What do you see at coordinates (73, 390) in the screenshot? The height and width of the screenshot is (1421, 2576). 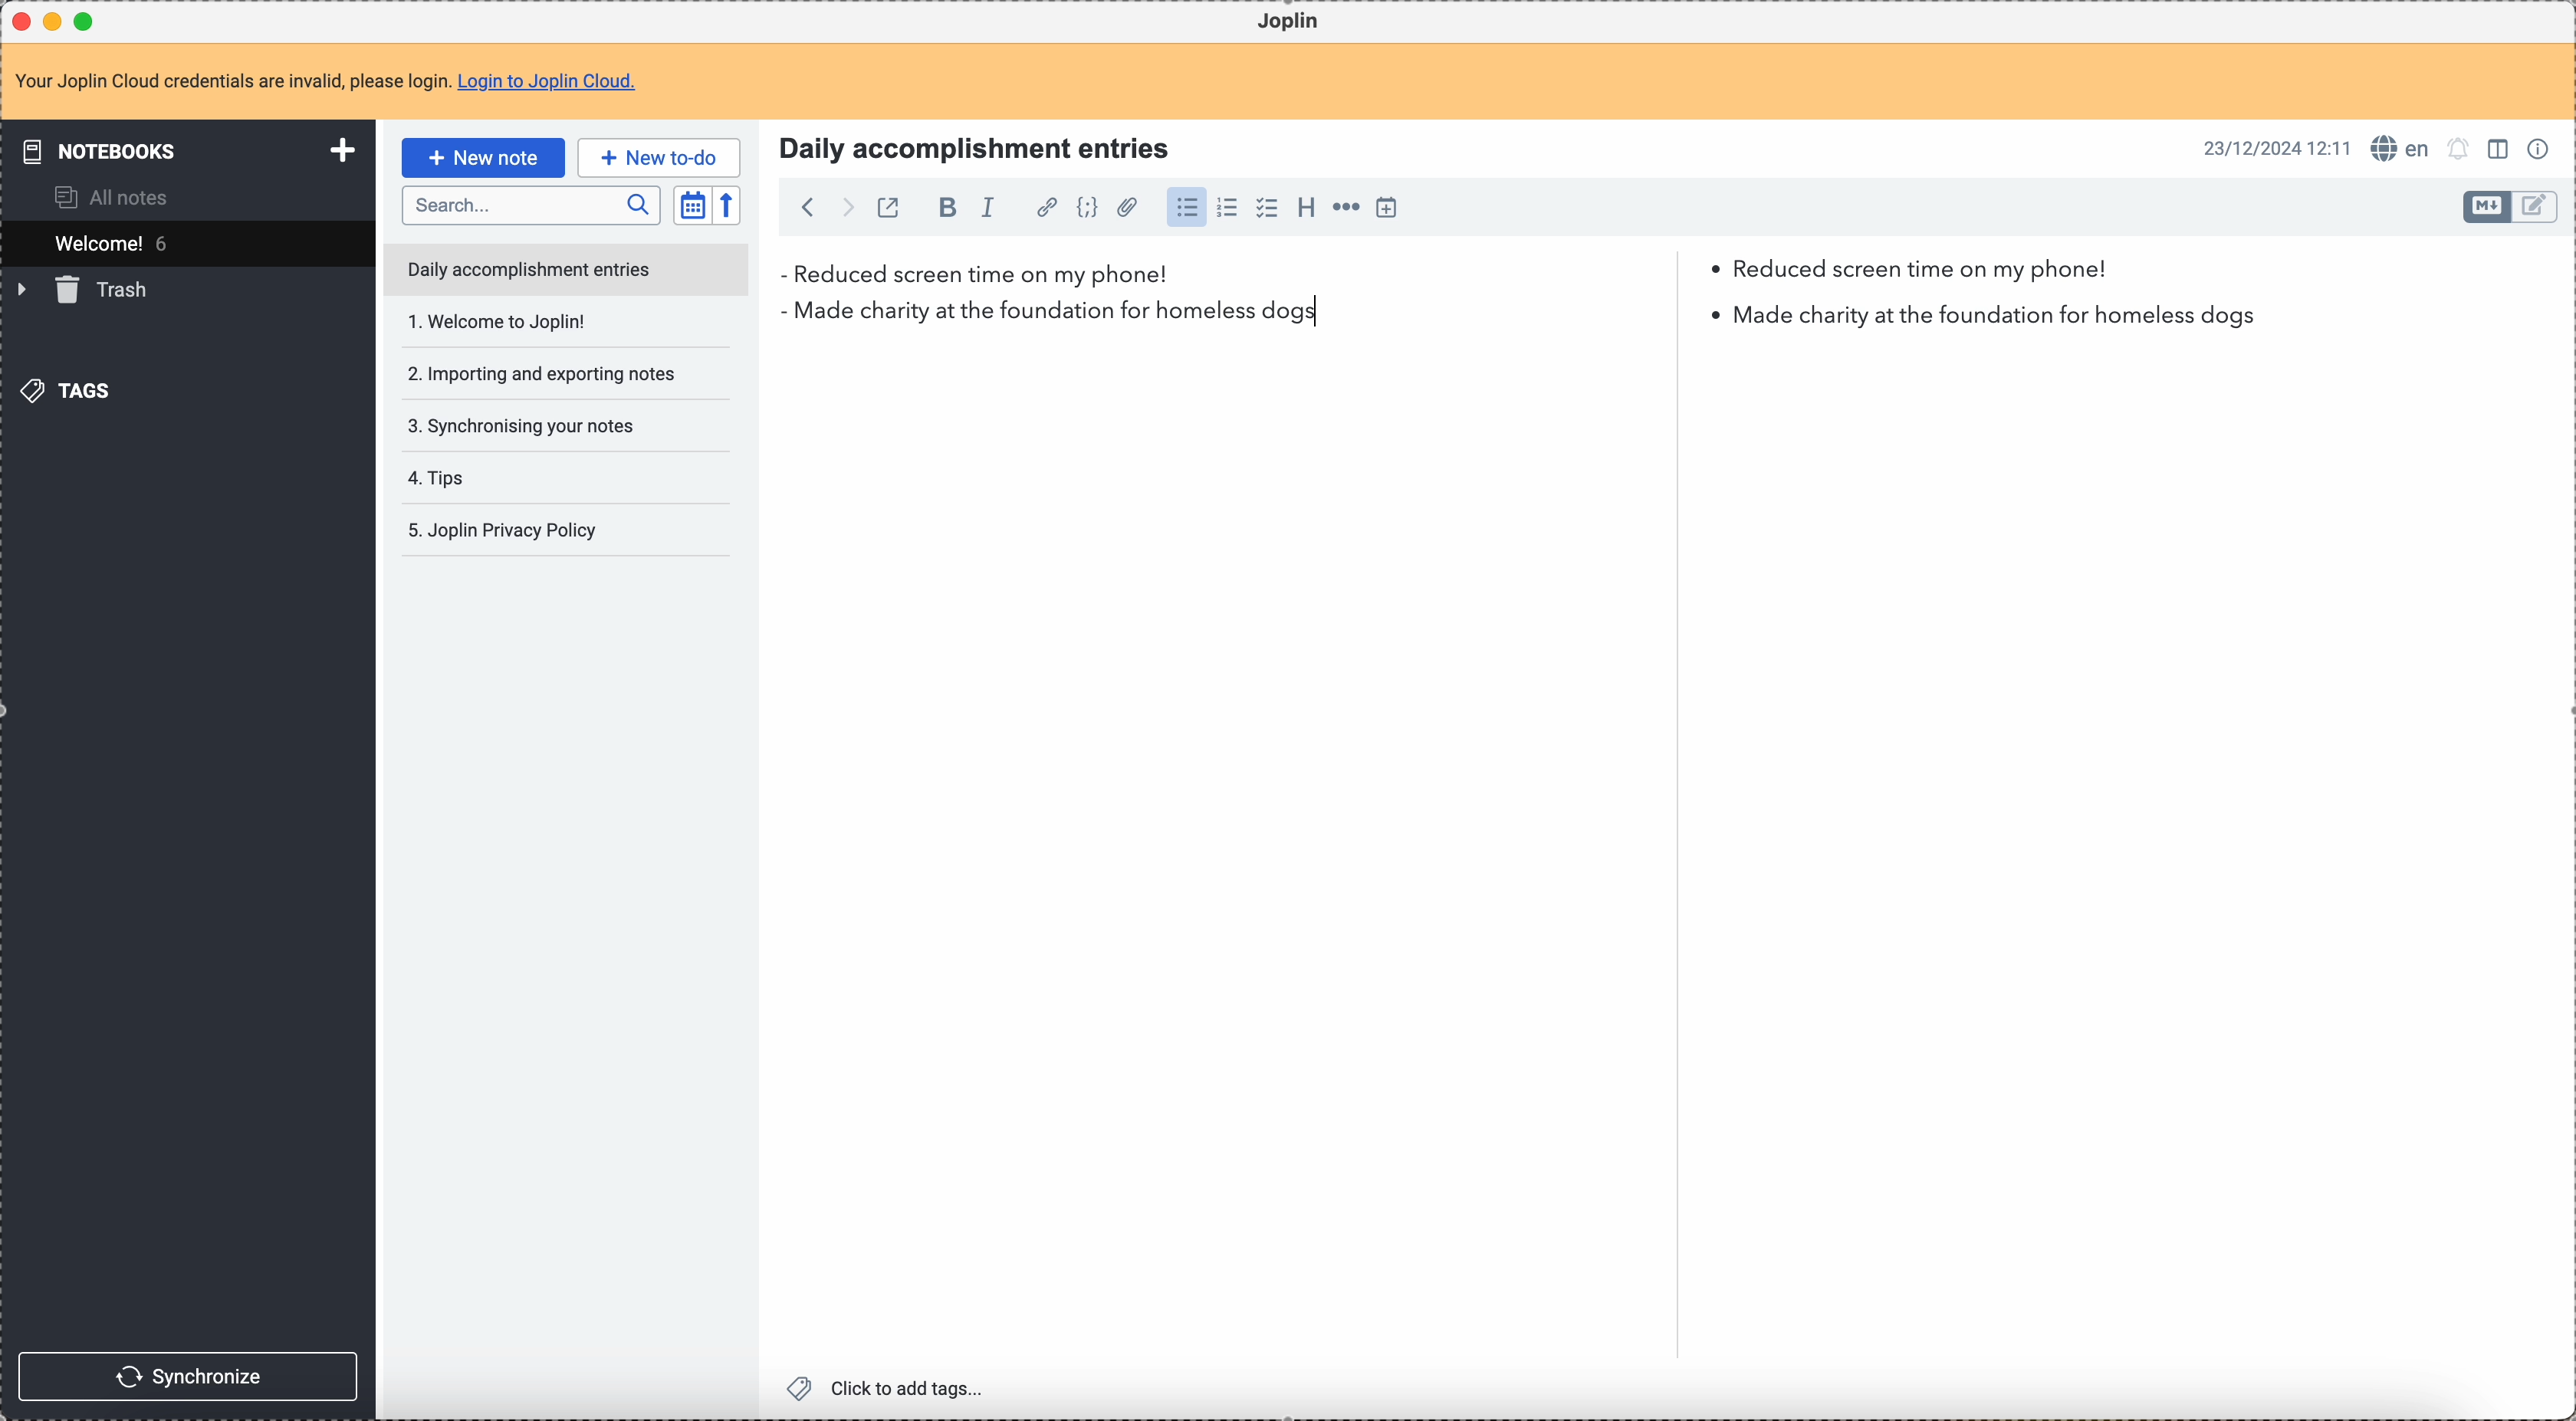 I see `tags` at bounding box center [73, 390].